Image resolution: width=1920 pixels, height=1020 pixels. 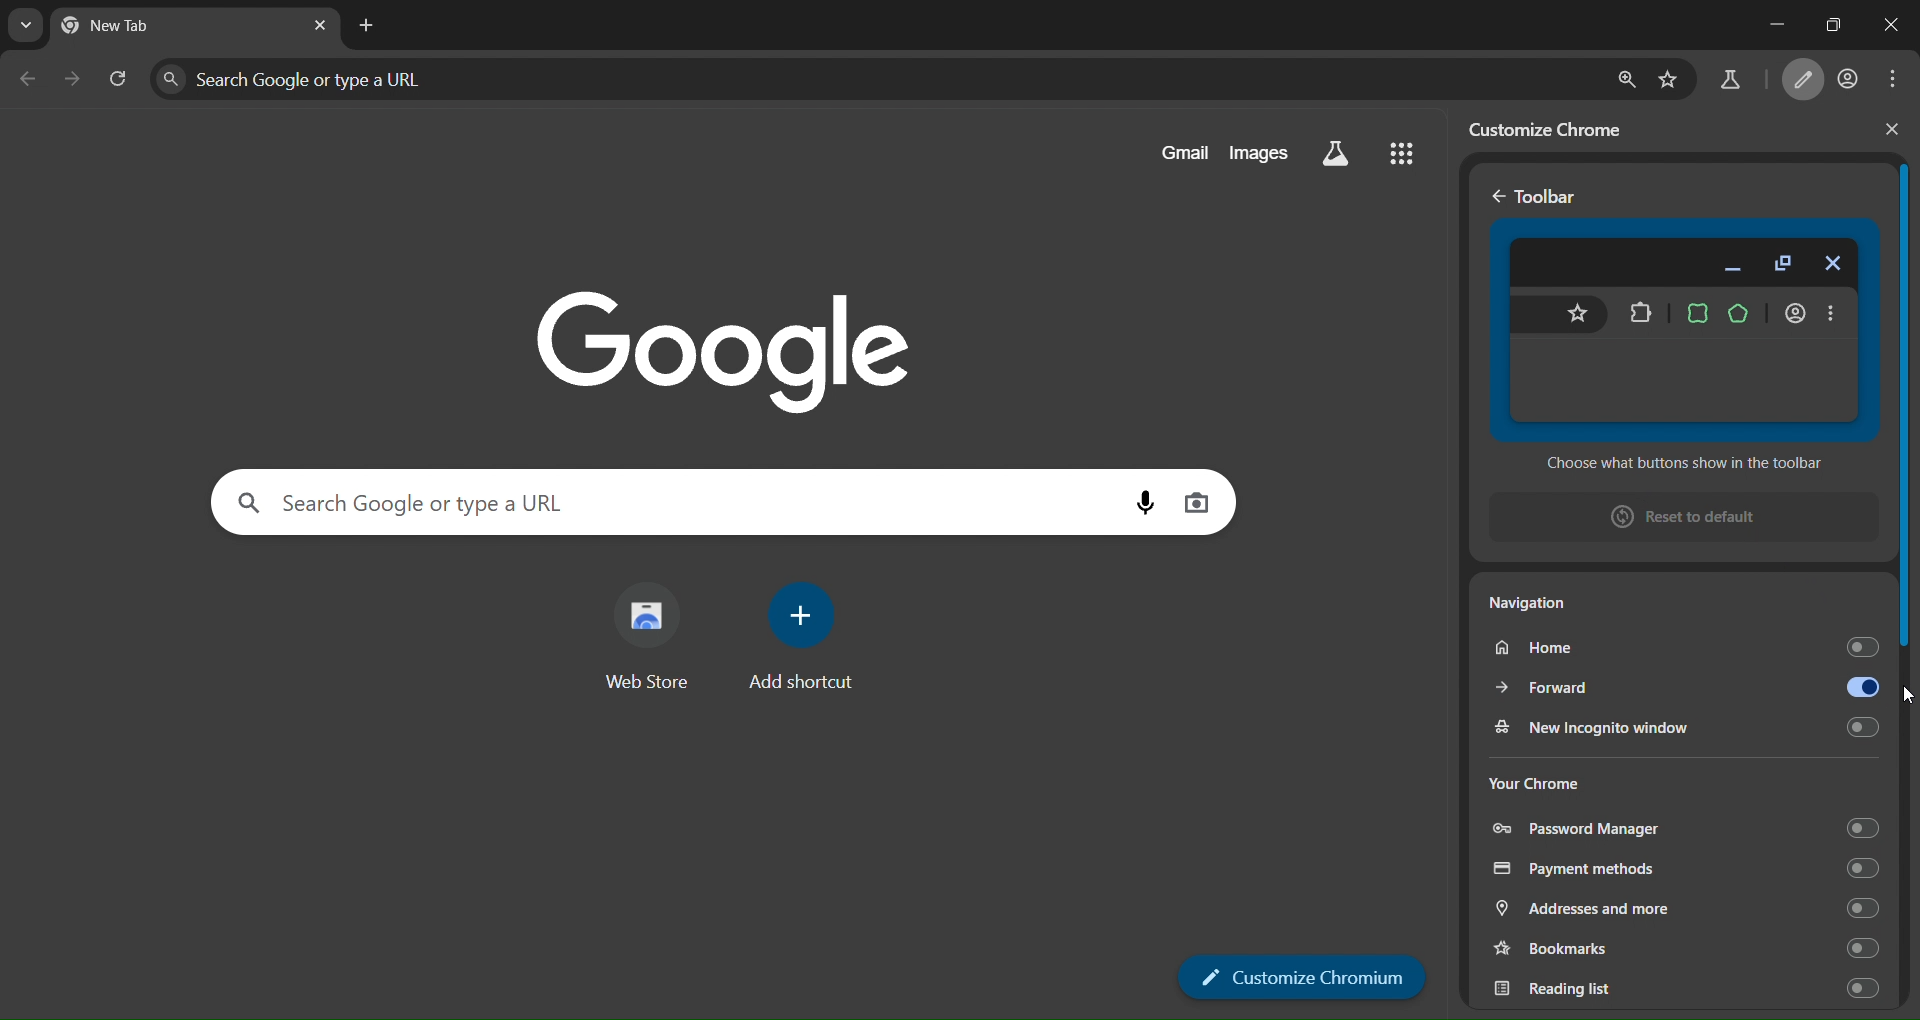 I want to click on bookmarks, so click(x=1682, y=946).